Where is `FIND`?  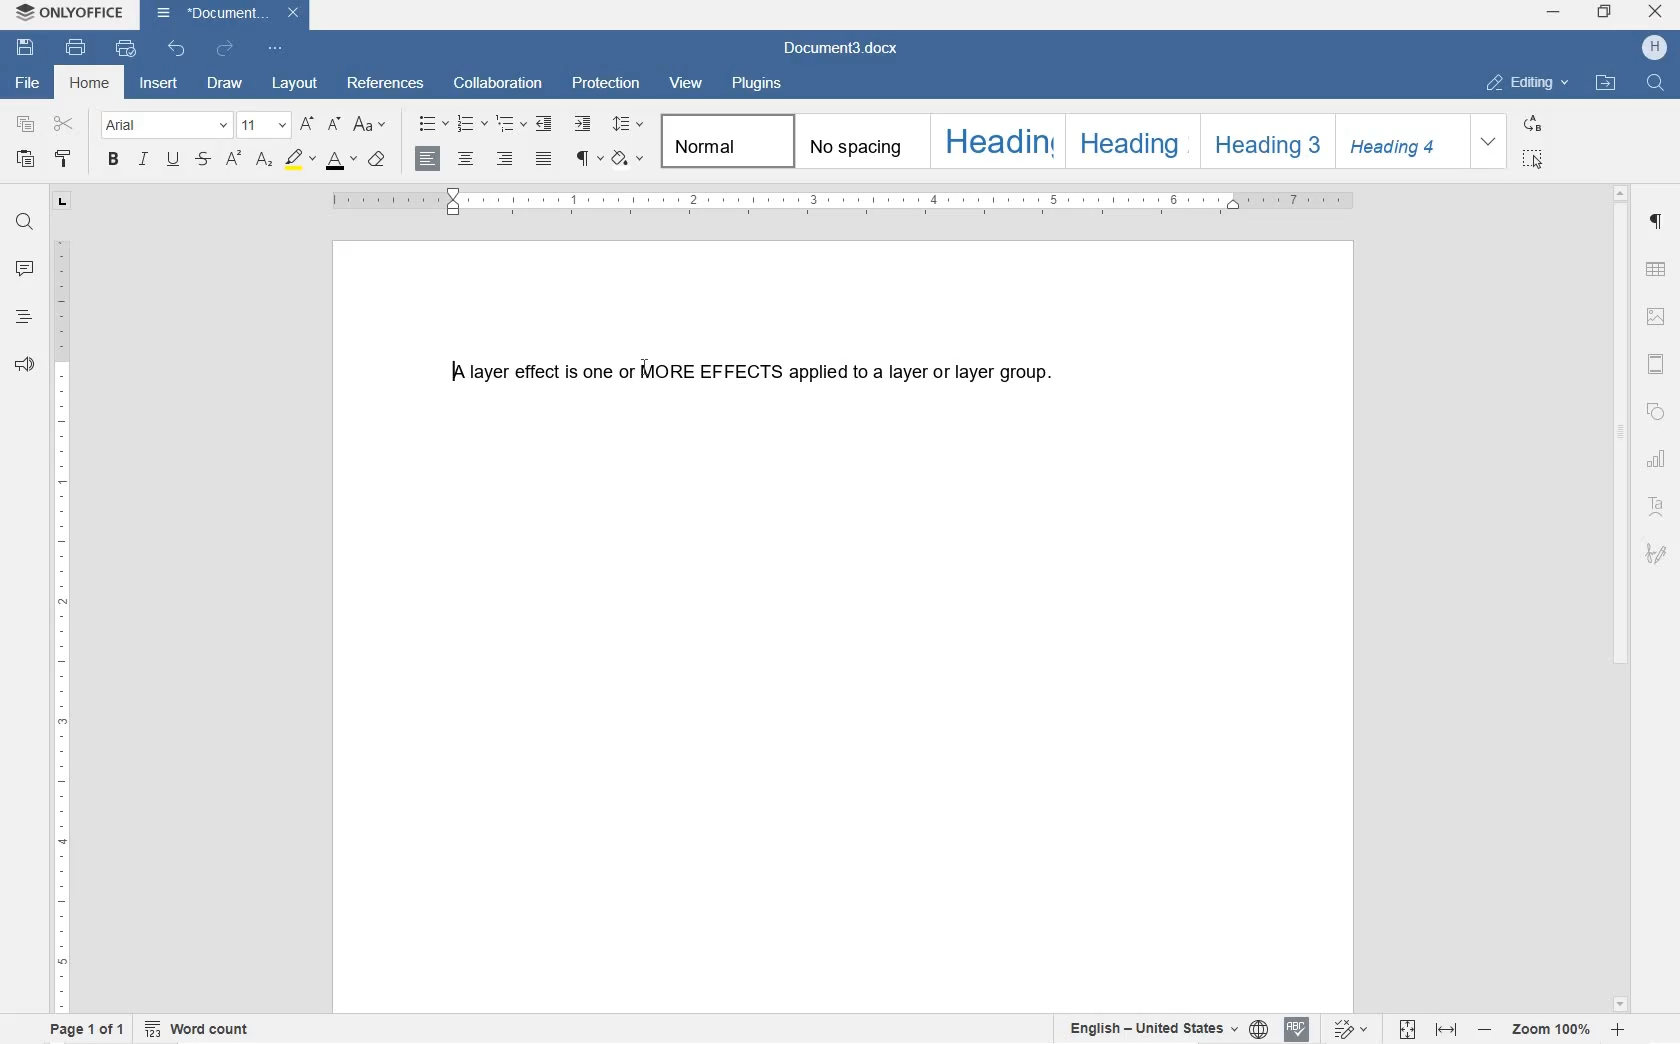
FIND is located at coordinates (25, 221).